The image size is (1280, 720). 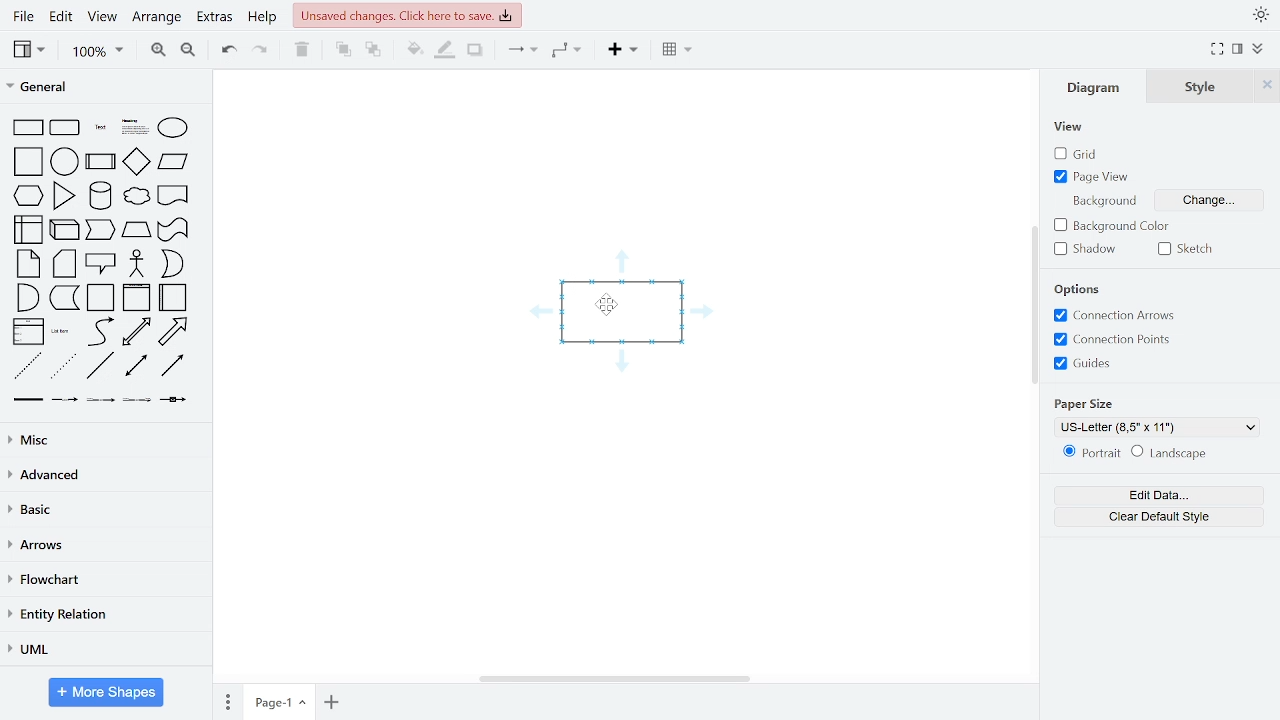 What do you see at coordinates (100, 365) in the screenshot?
I see `line` at bounding box center [100, 365].